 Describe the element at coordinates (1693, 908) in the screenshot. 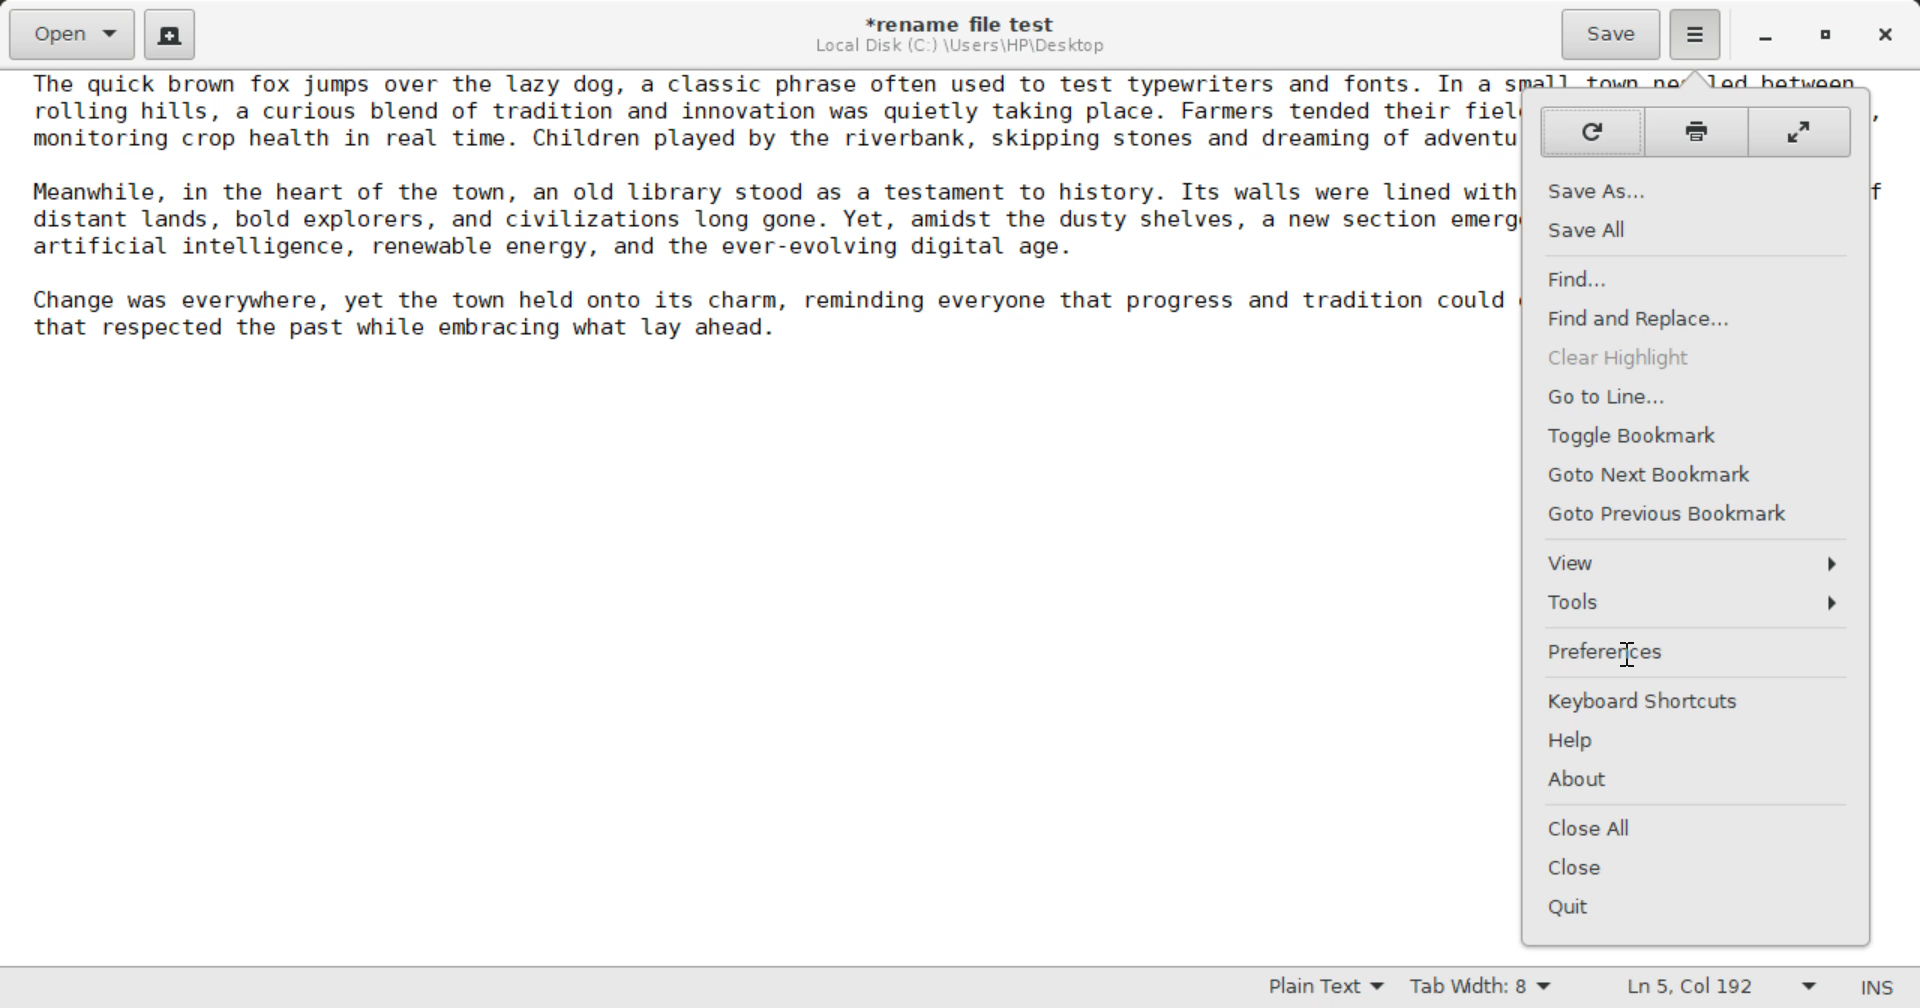

I see `Quit` at that location.